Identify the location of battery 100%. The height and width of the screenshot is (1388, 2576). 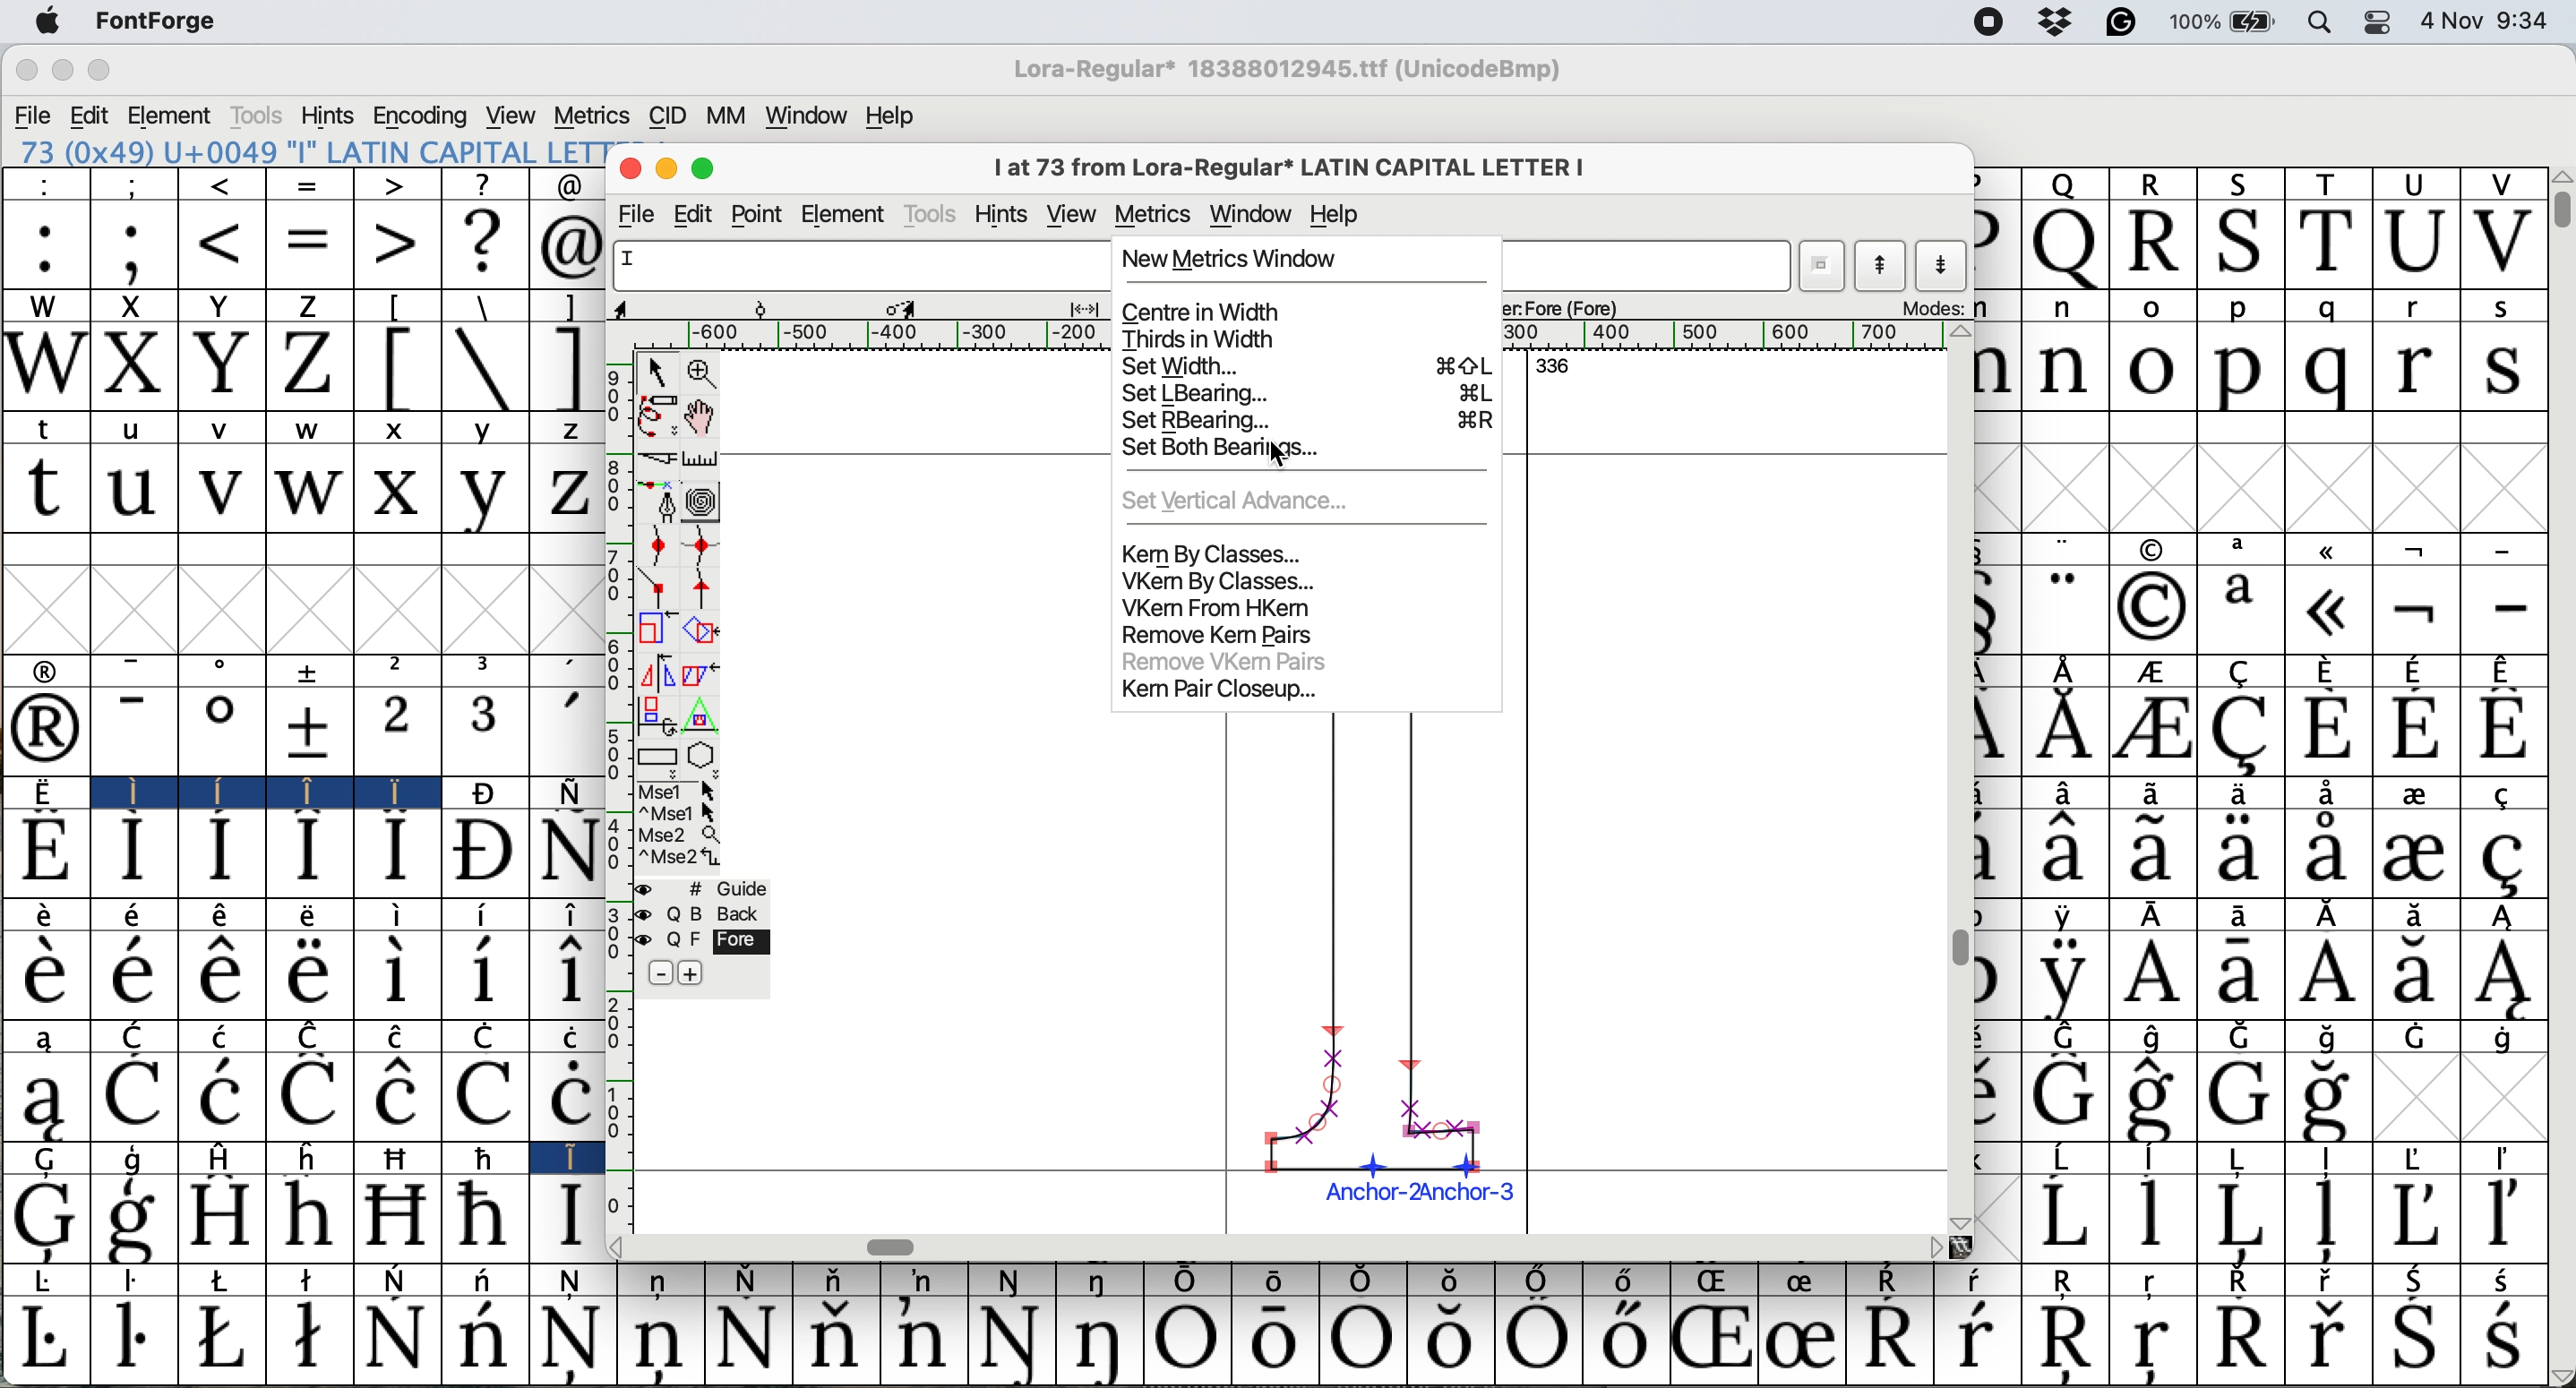
(2228, 21).